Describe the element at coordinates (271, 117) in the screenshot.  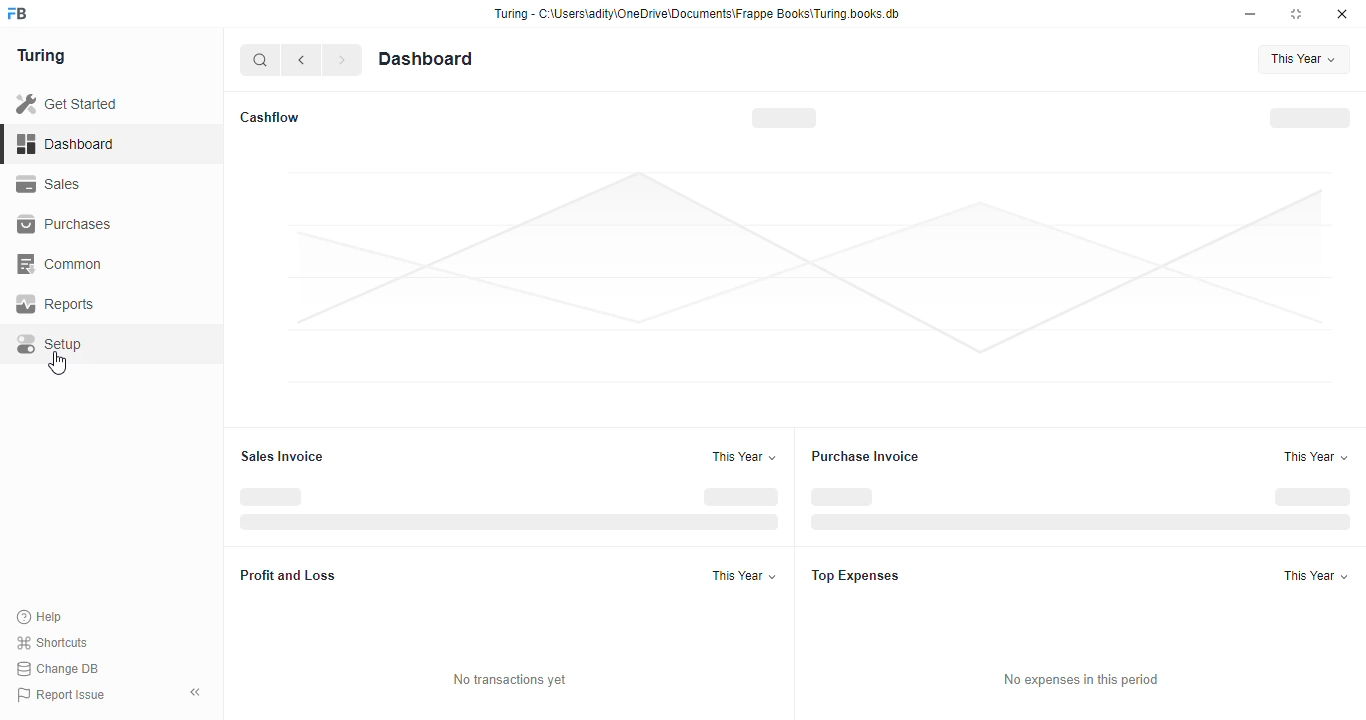
I see `Cashflow` at that location.